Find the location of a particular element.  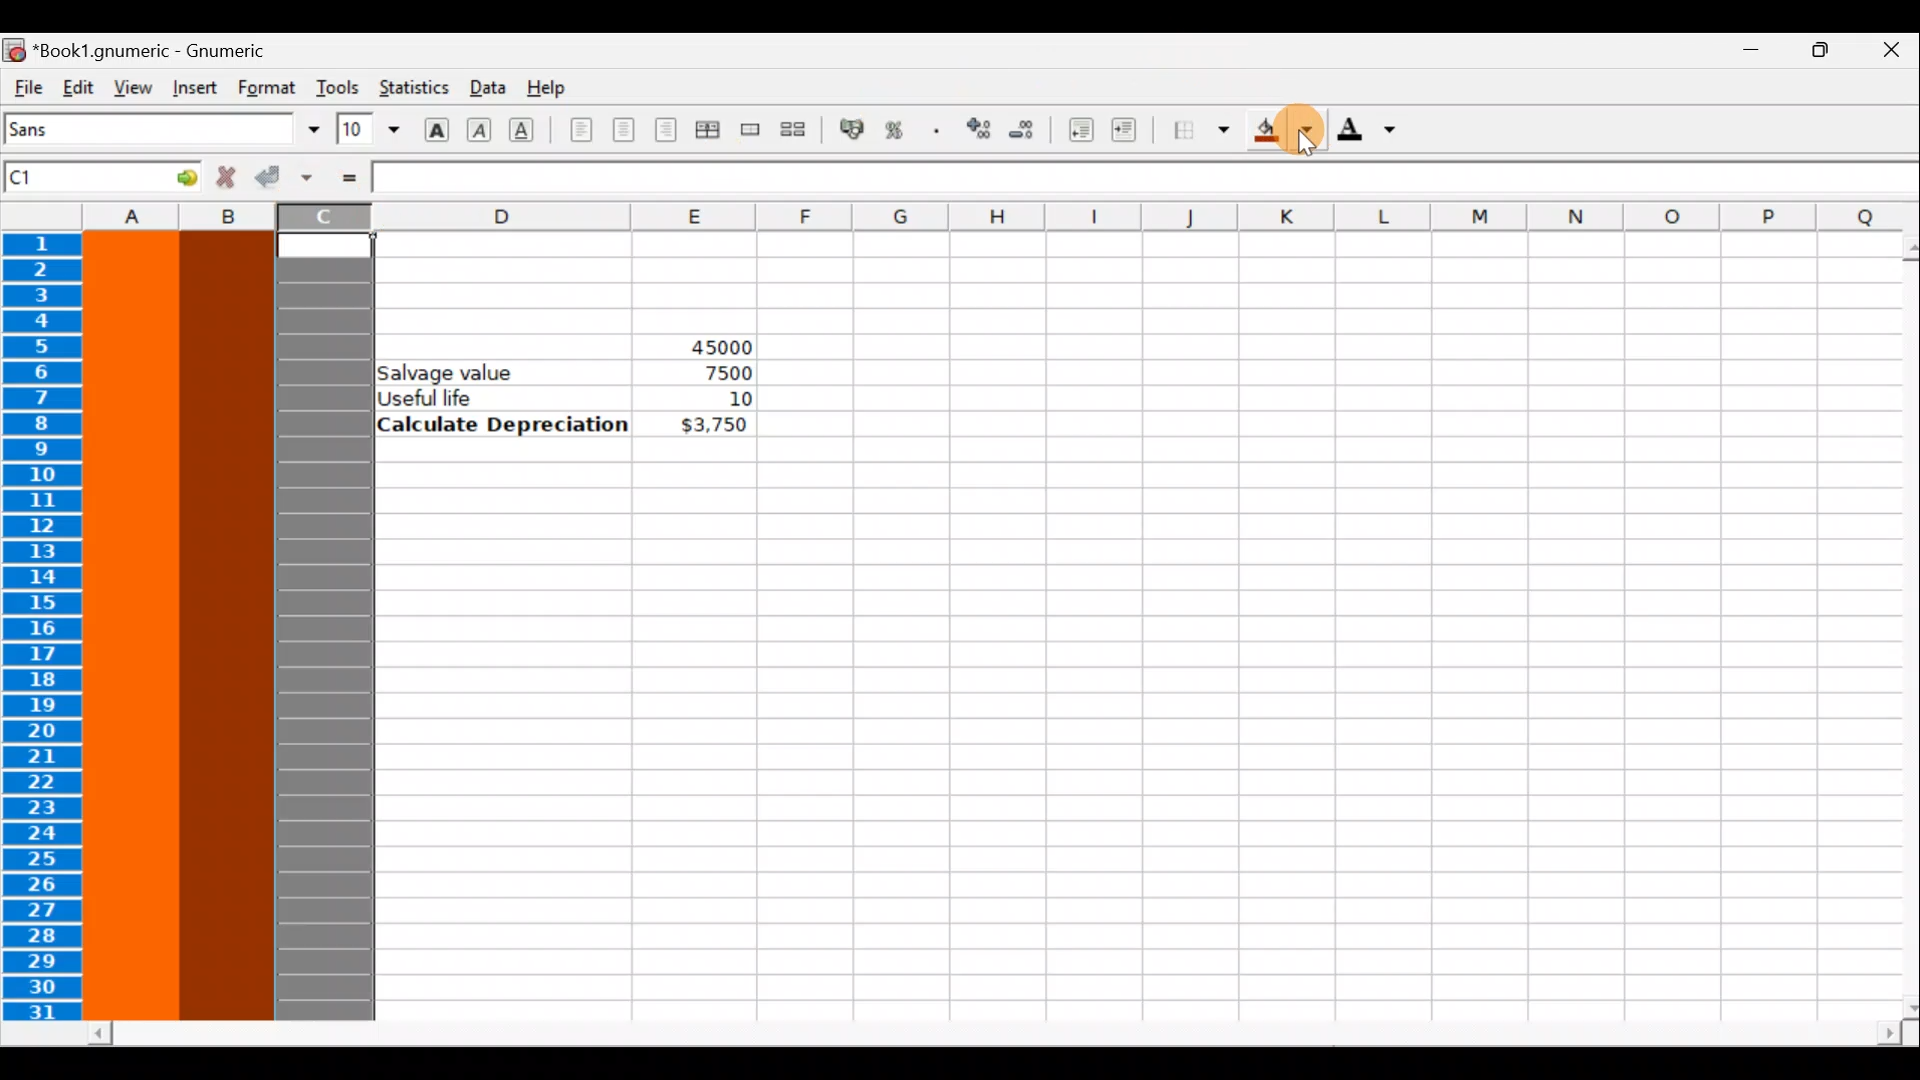

Centre horizontally is located at coordinates (623, 136).